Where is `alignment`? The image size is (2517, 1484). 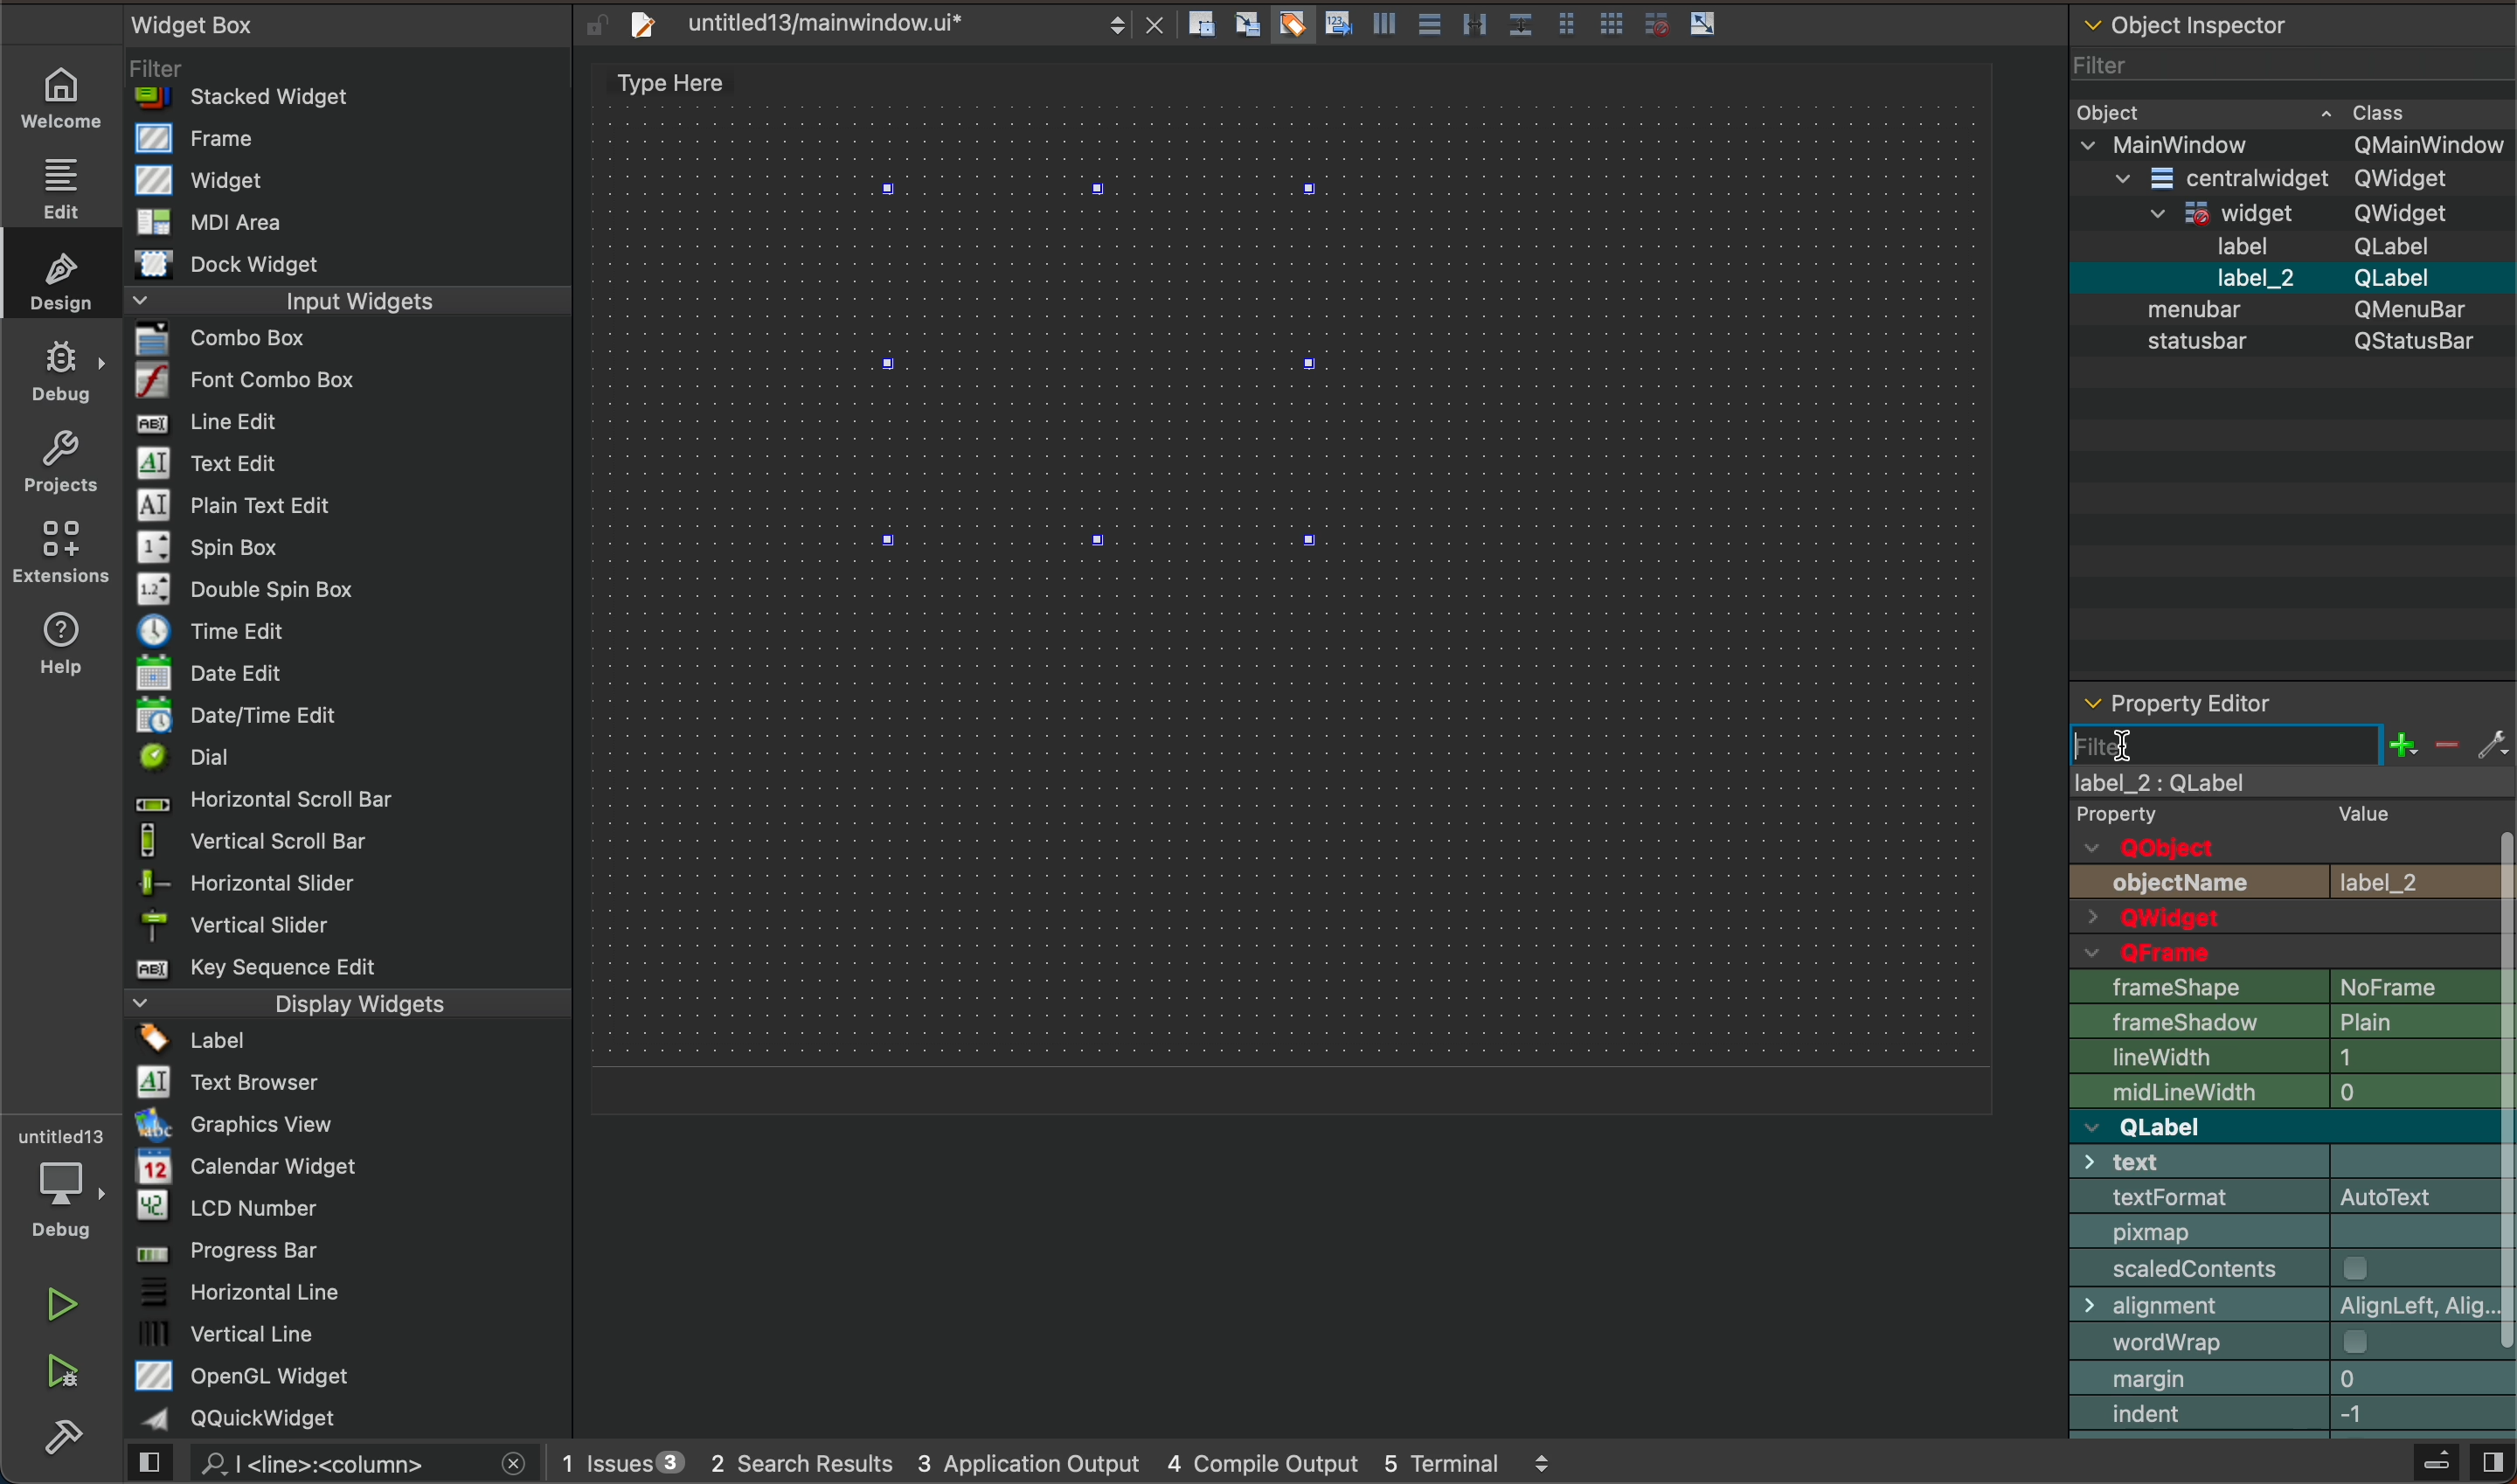
alignment is located at coordinates (2295, 1304).